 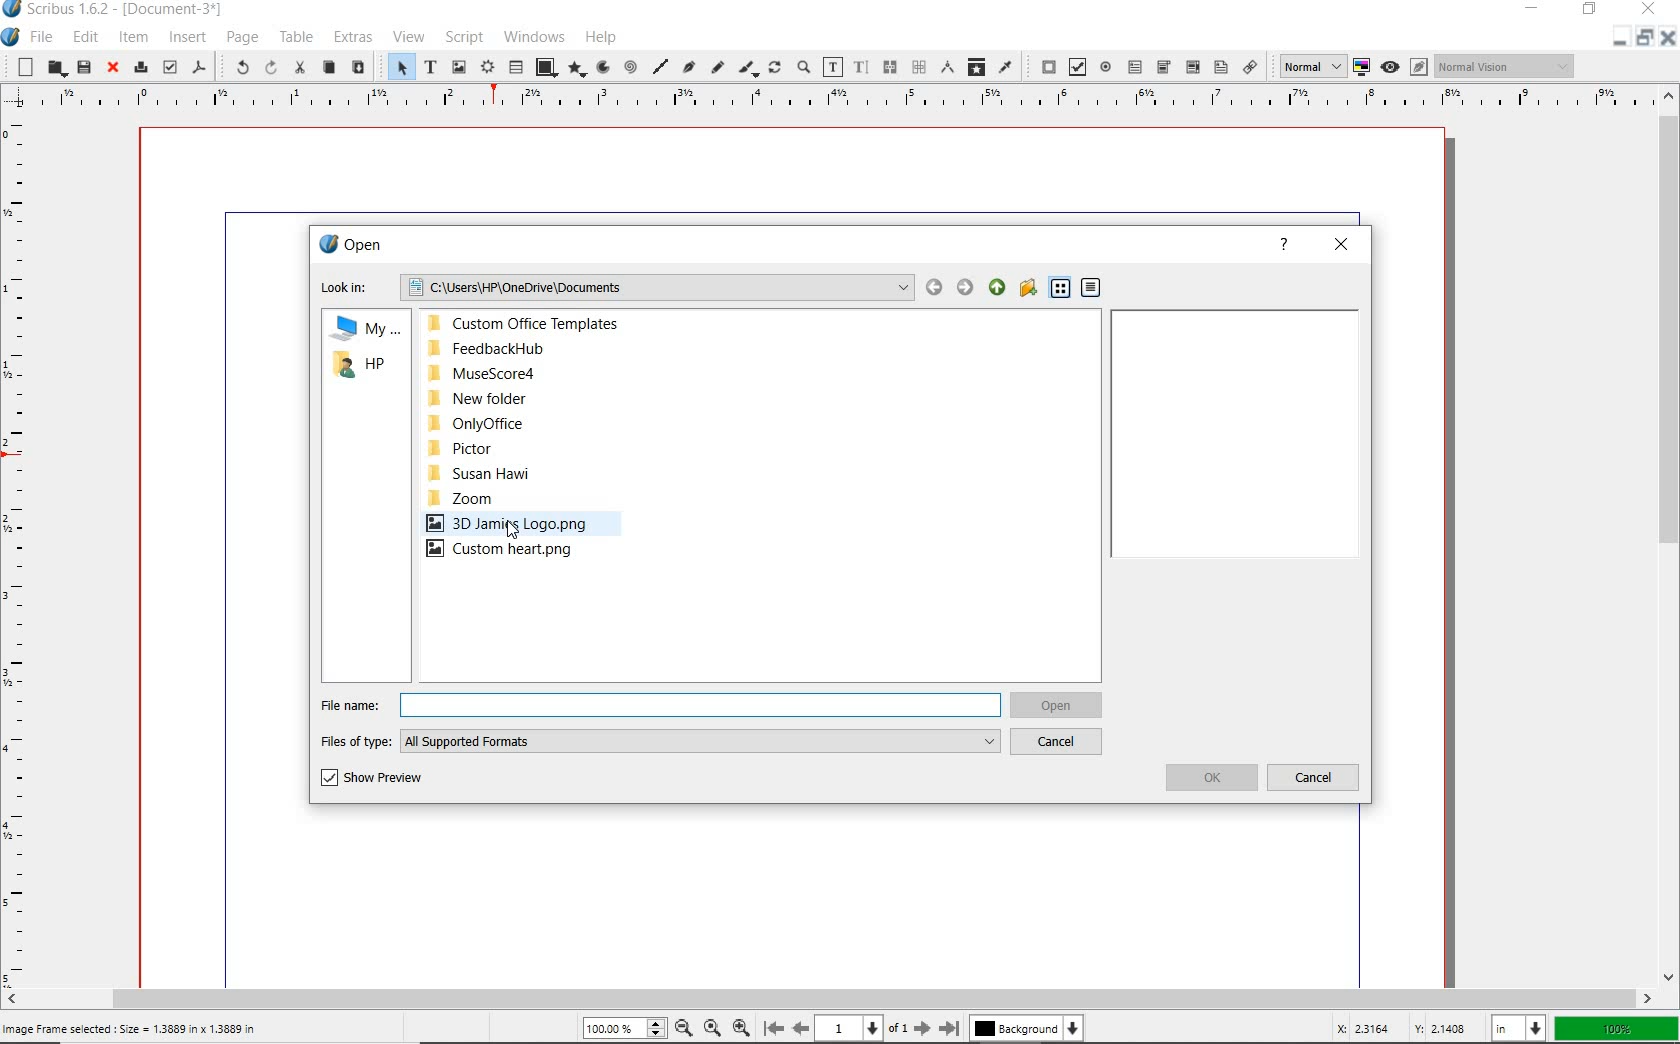 I want to click on OPEN, so click(x=1059, y=705).